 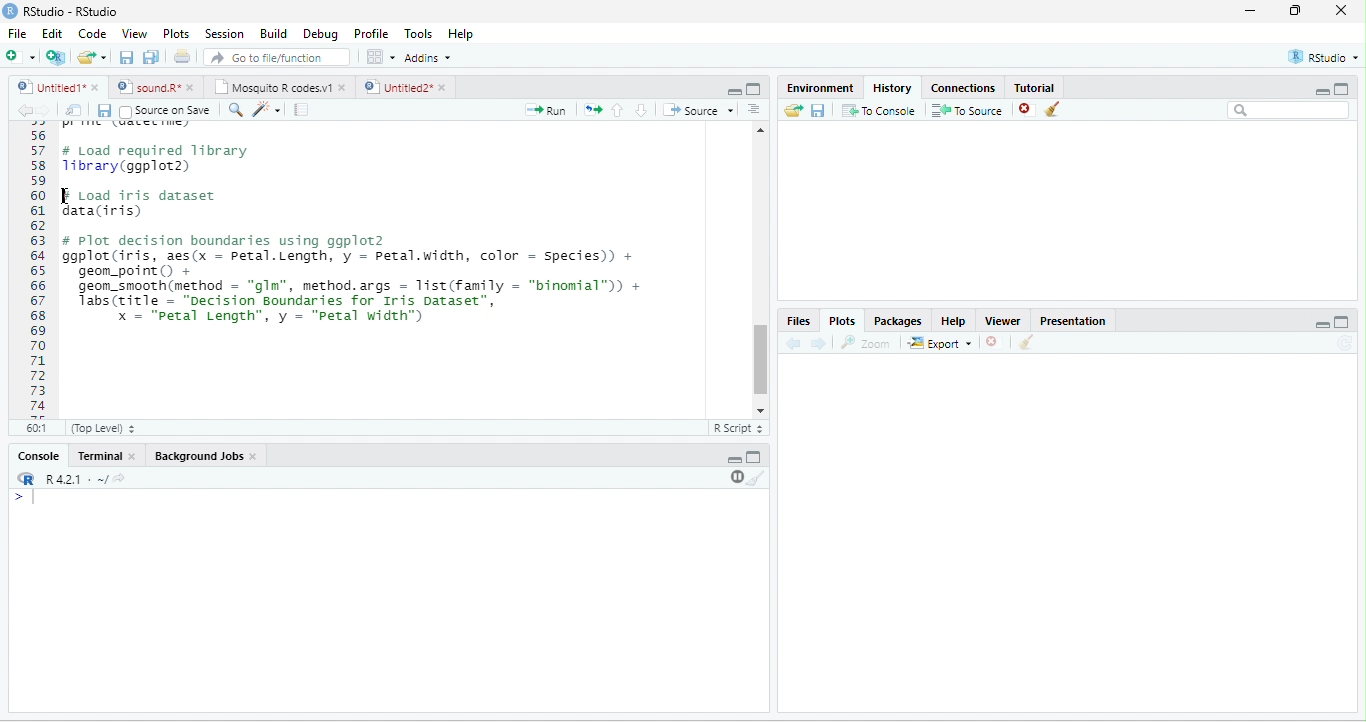 I want to click on Connections, so click(x=962, y=88).